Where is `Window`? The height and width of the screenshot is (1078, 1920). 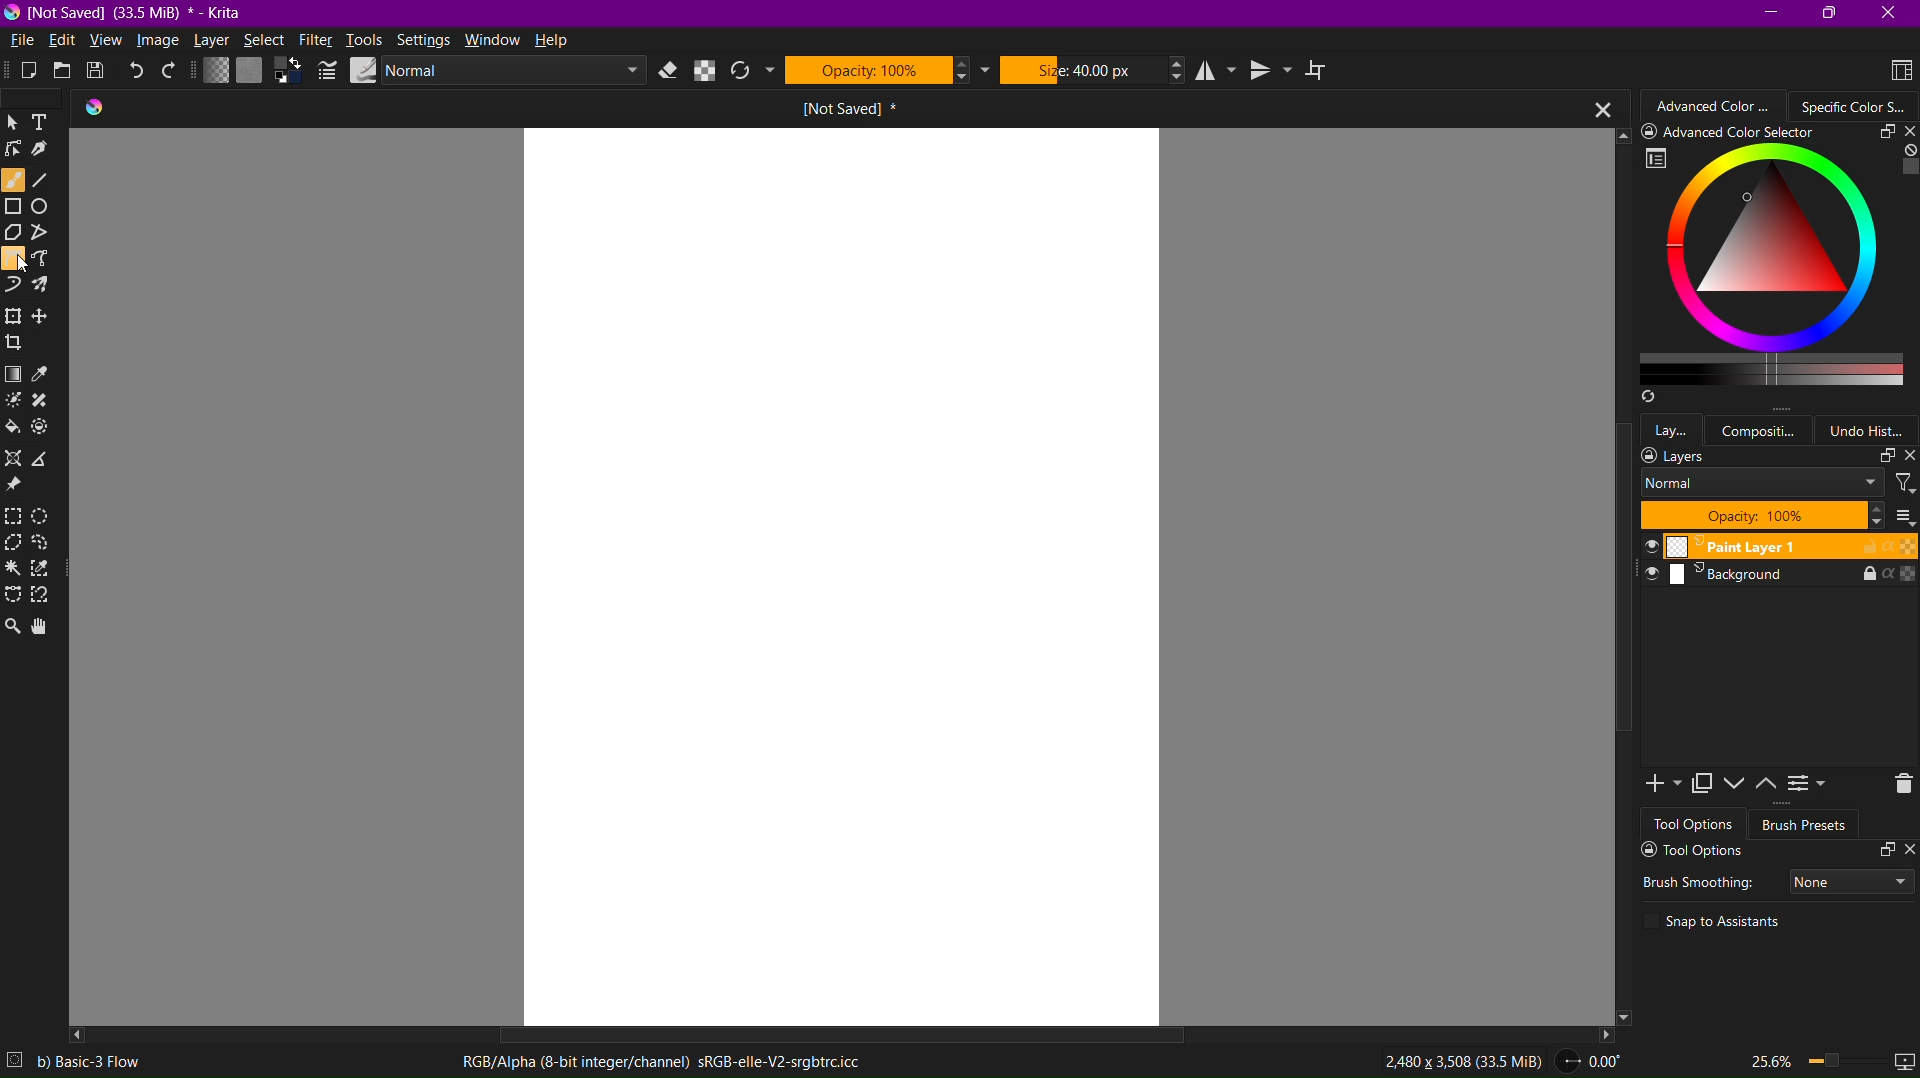
Window is located at coordinates (496, 40).